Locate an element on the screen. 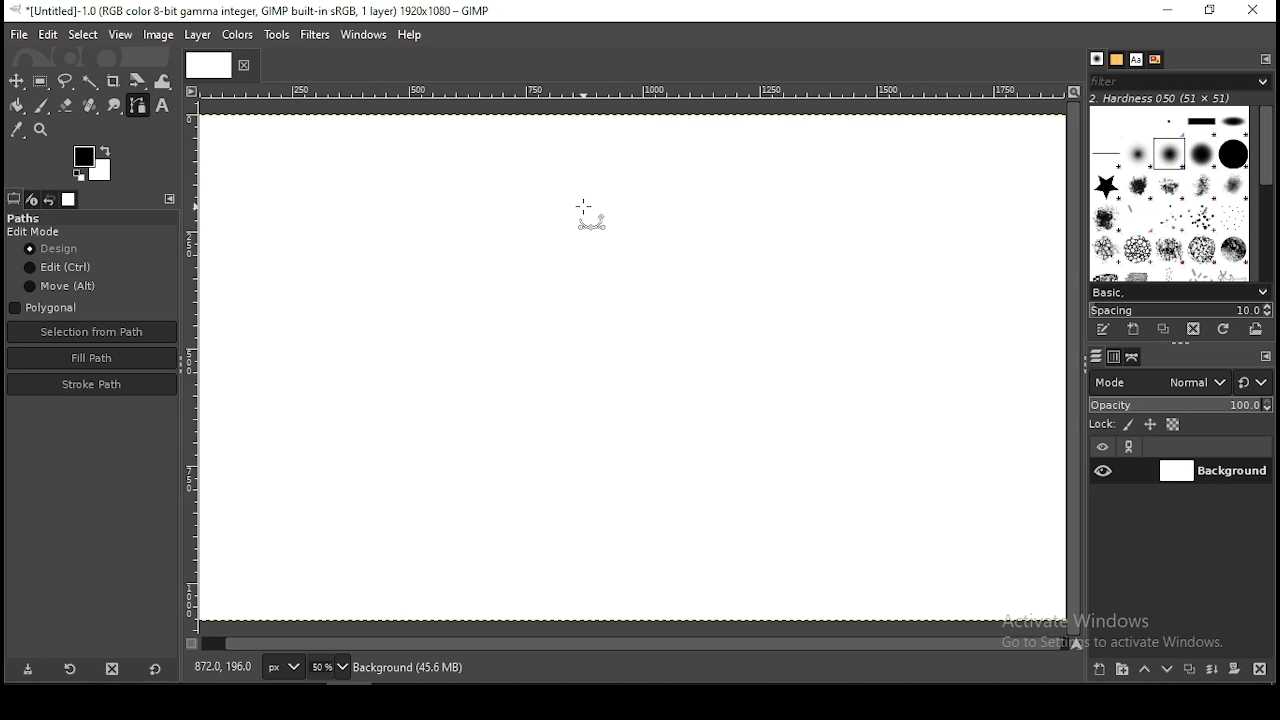 Image resolution: width=1280 pixels, height=720 pixels. 872.0, 196.0 is located at coordinates (225, 669).